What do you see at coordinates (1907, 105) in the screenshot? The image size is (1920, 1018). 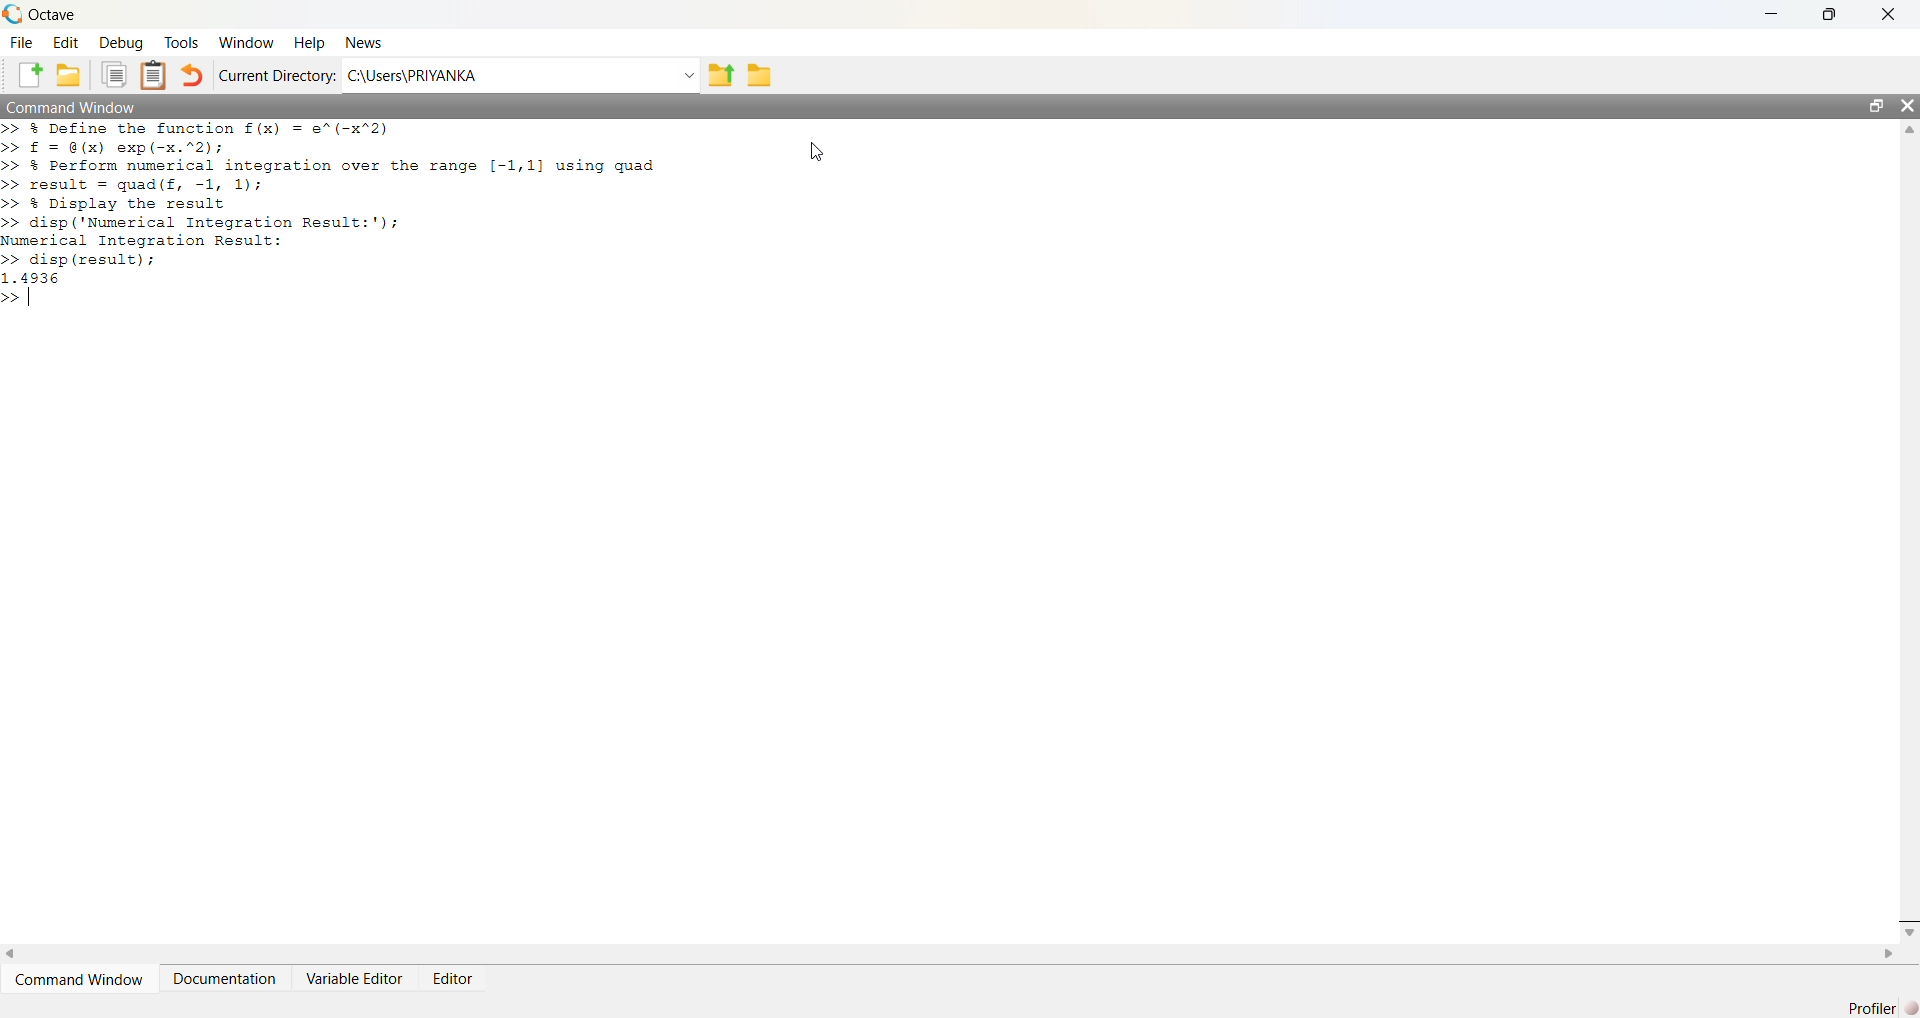 I see `close` at bounding box center [1907, 105].